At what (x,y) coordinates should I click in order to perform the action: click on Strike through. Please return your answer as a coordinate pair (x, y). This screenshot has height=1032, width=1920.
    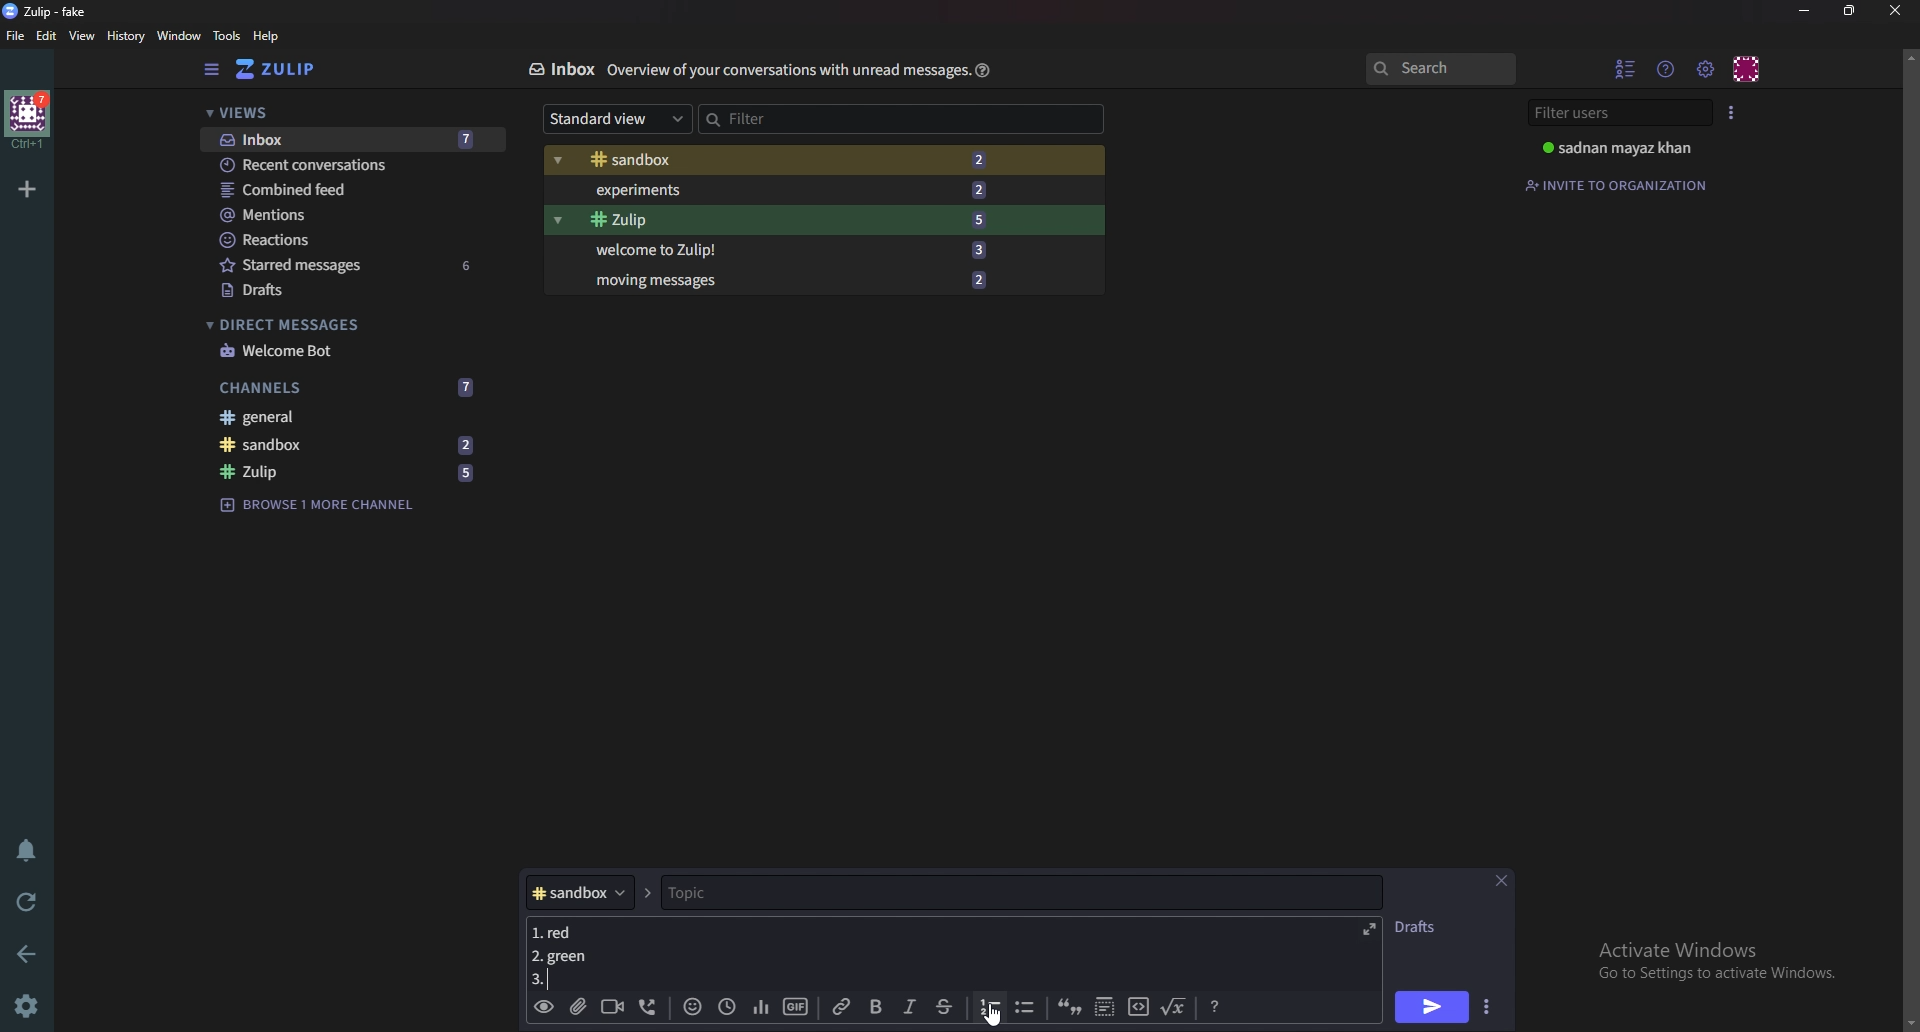
    Looking at the image, I should click on (945, 1007).